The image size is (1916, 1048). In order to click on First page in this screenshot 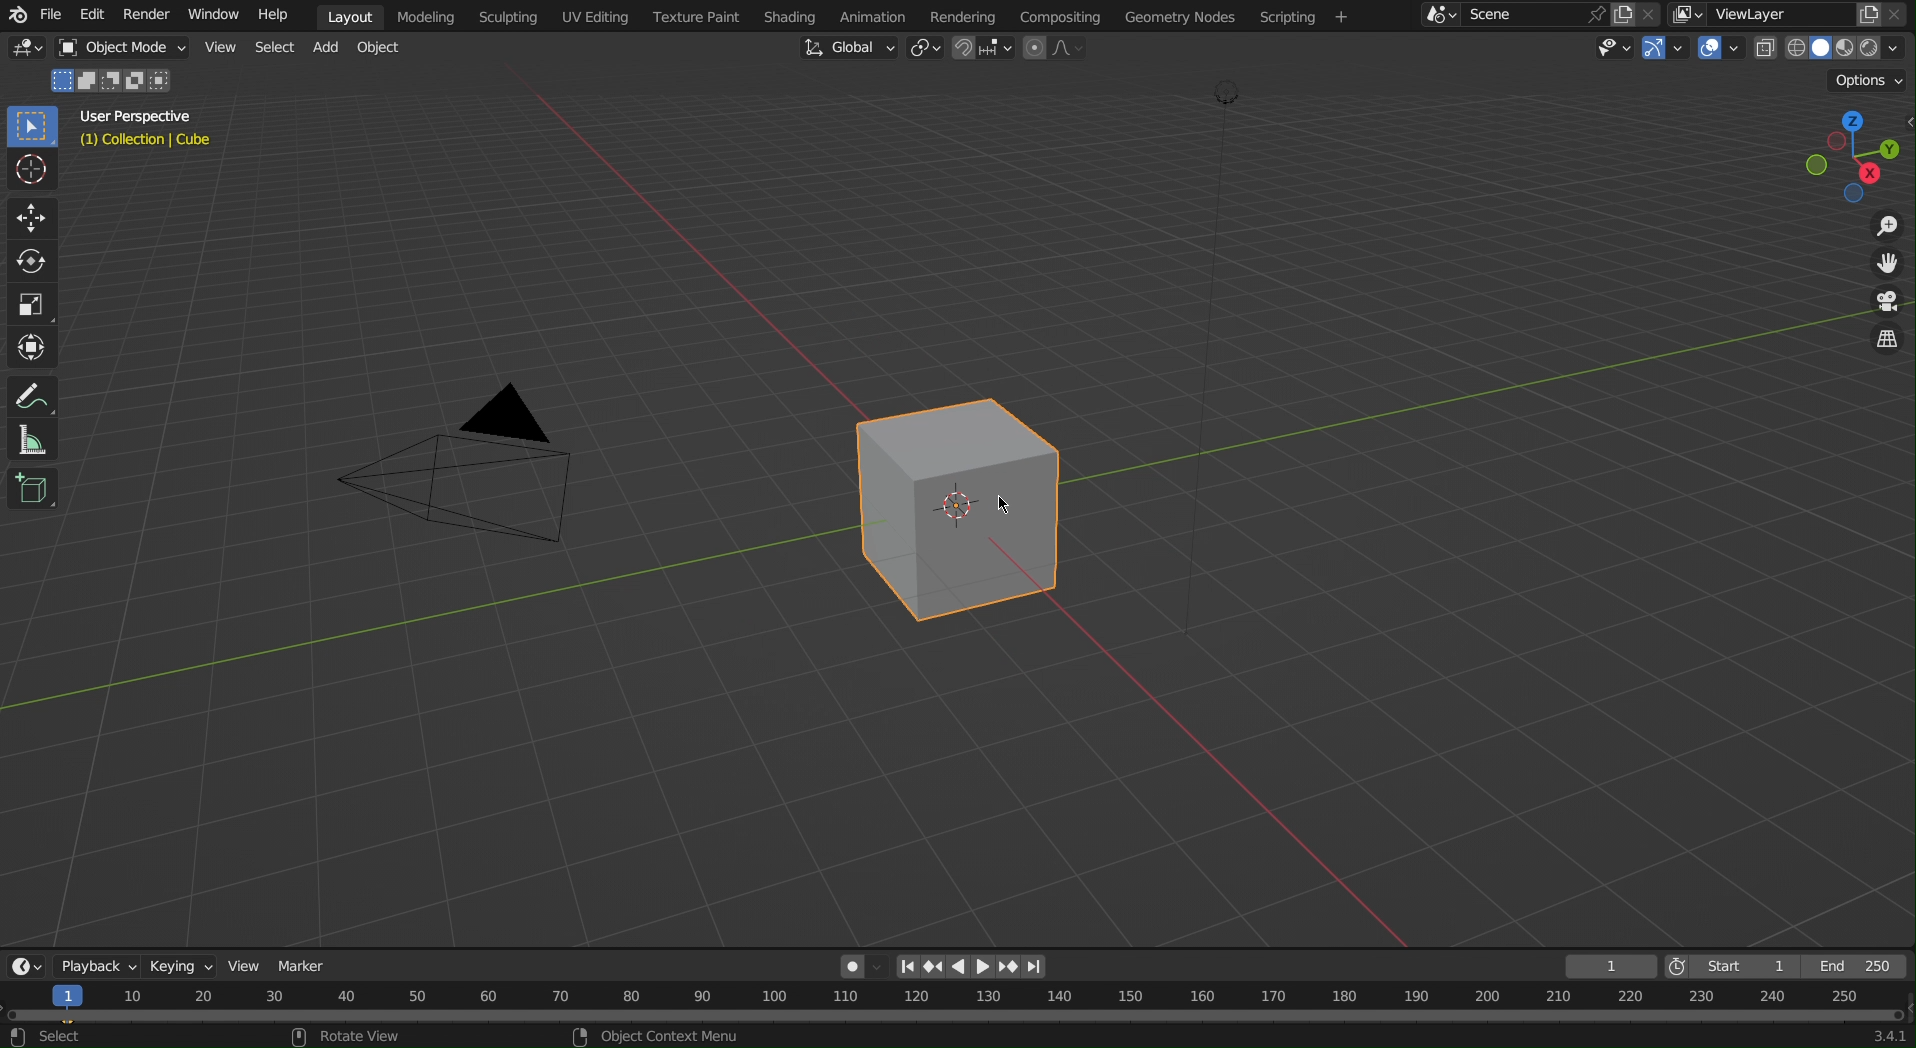, I will do `click(905, 967)`.